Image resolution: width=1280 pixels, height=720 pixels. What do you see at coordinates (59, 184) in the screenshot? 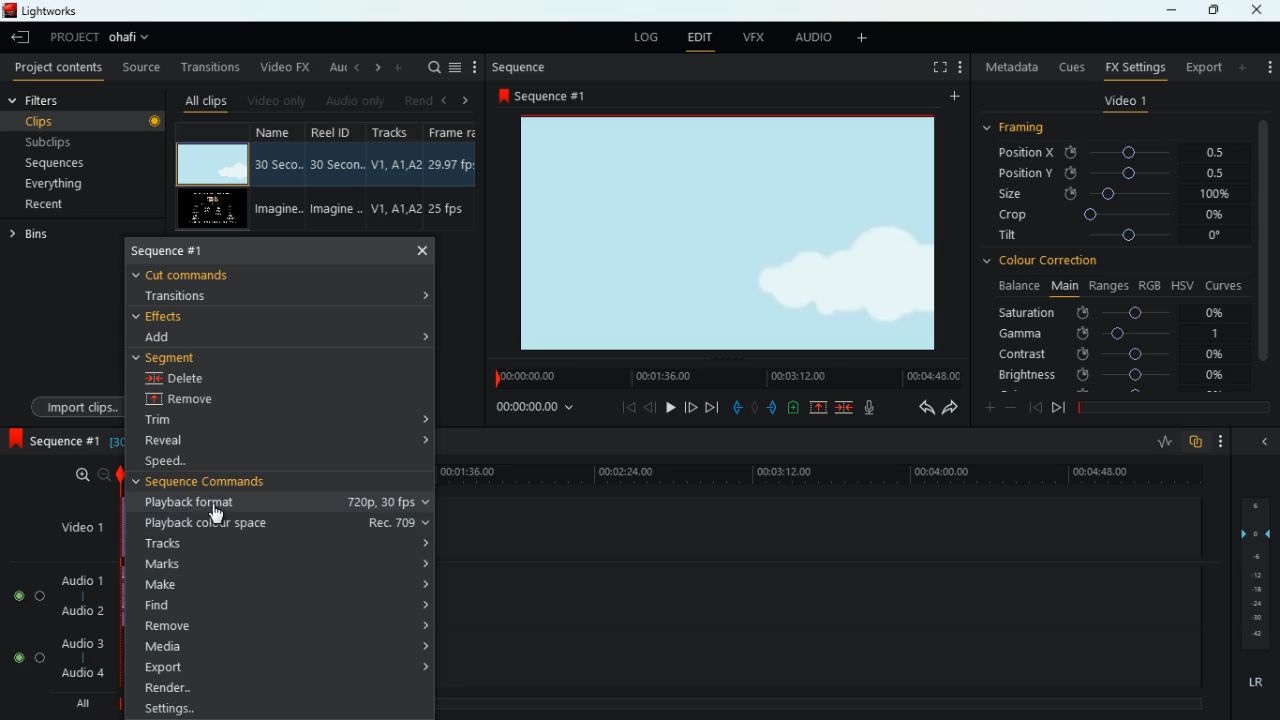
I see `everything` at bounding box center [59, 184].